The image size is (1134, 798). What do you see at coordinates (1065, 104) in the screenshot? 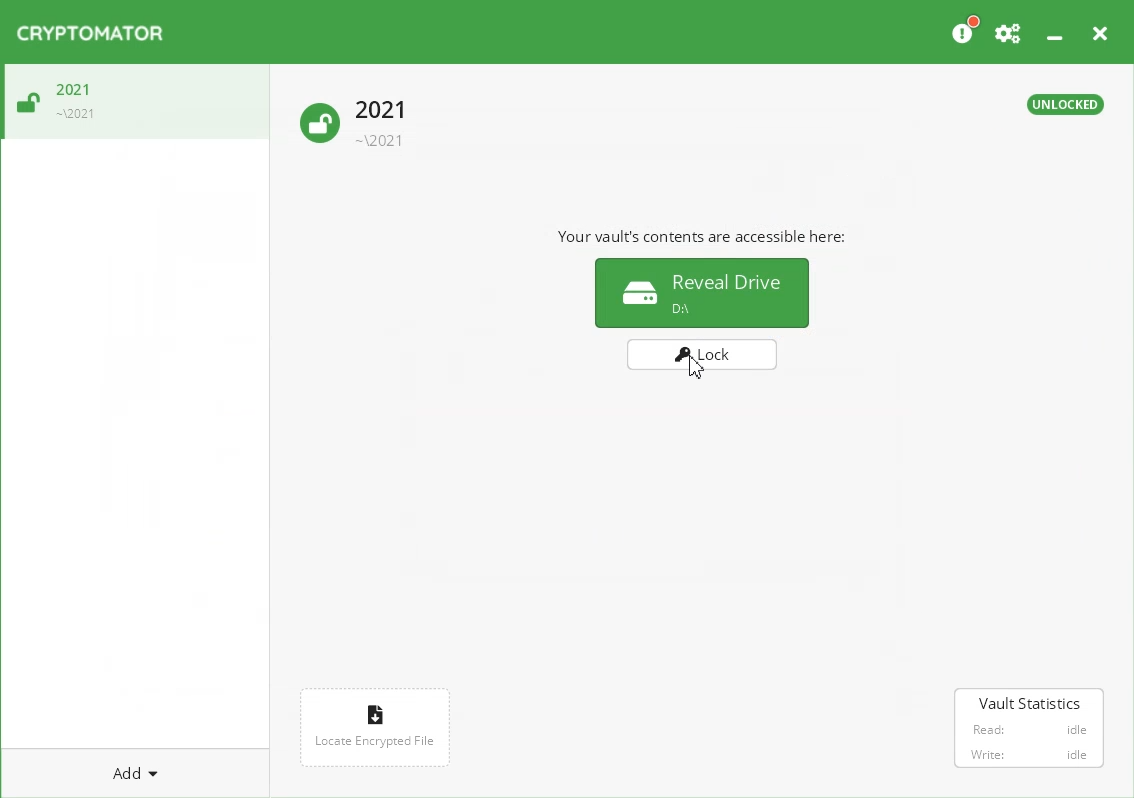
I see `Text` at bounding box center [1065, 104].